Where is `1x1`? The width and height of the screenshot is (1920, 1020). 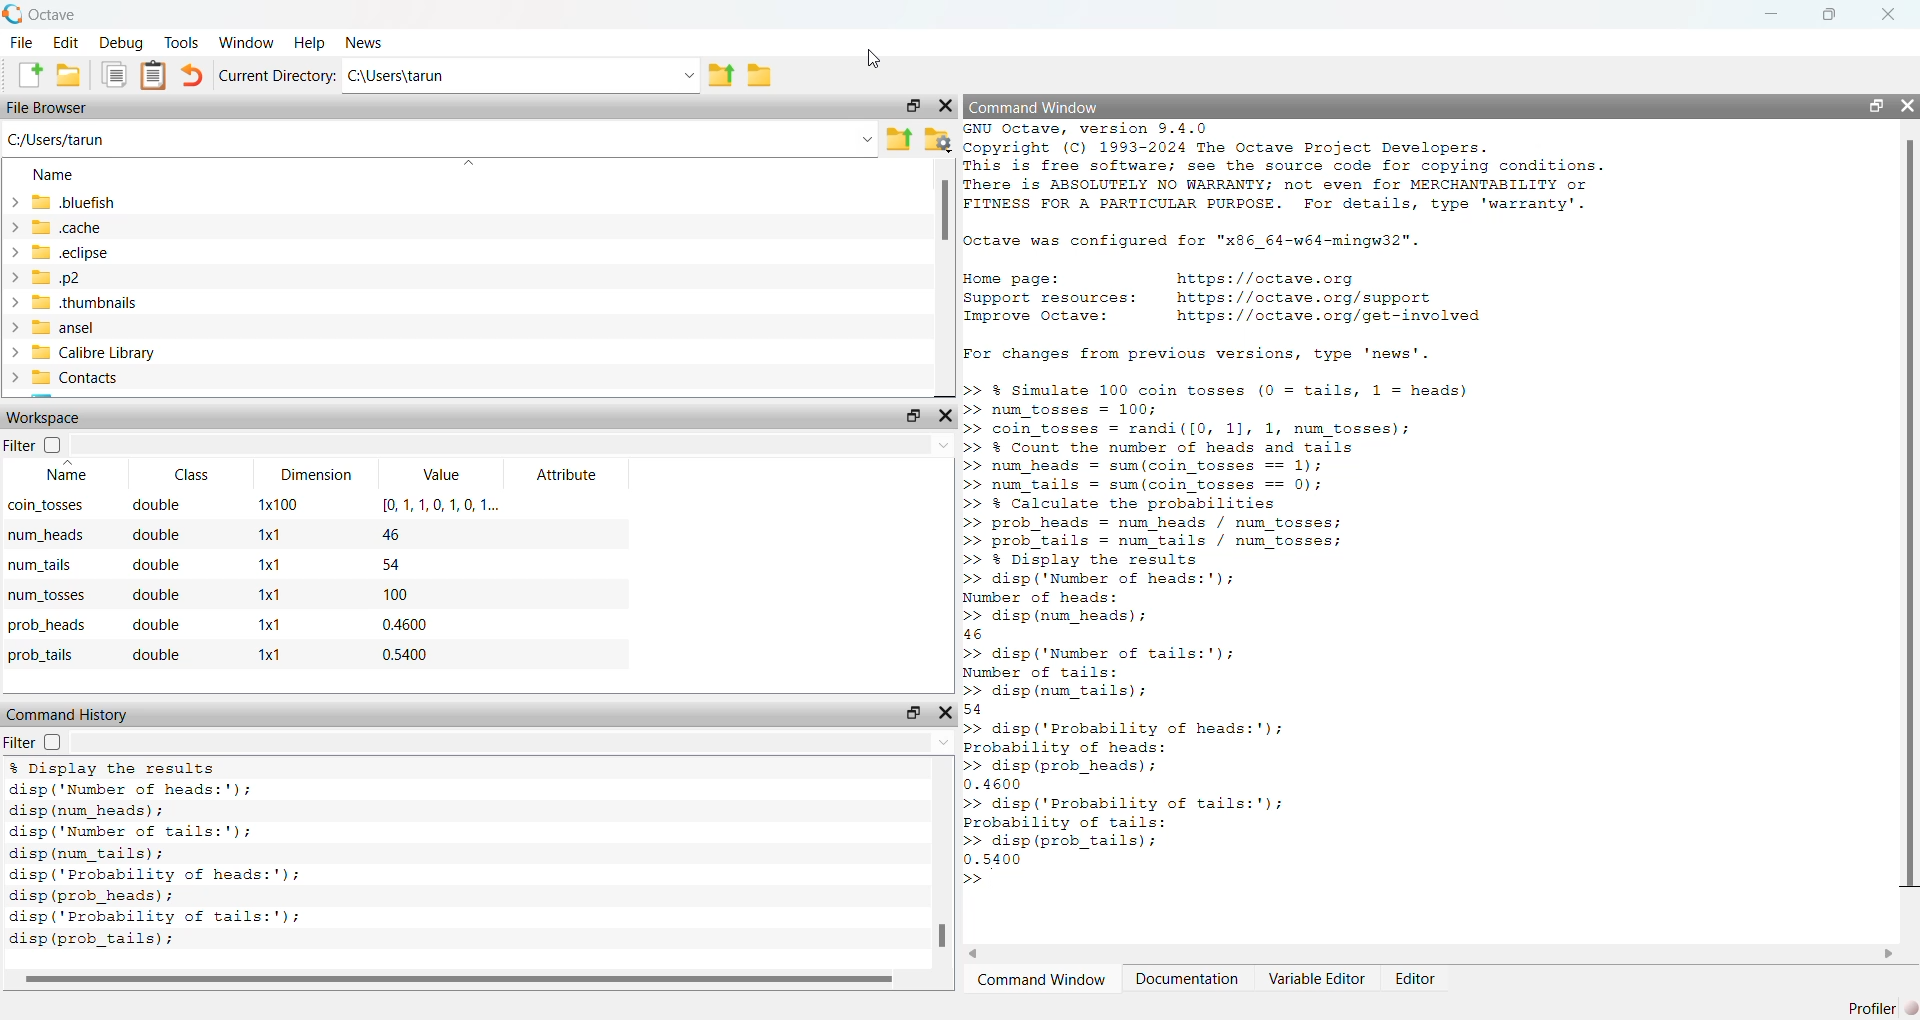 1x1 is located at coordinates (270, 595).